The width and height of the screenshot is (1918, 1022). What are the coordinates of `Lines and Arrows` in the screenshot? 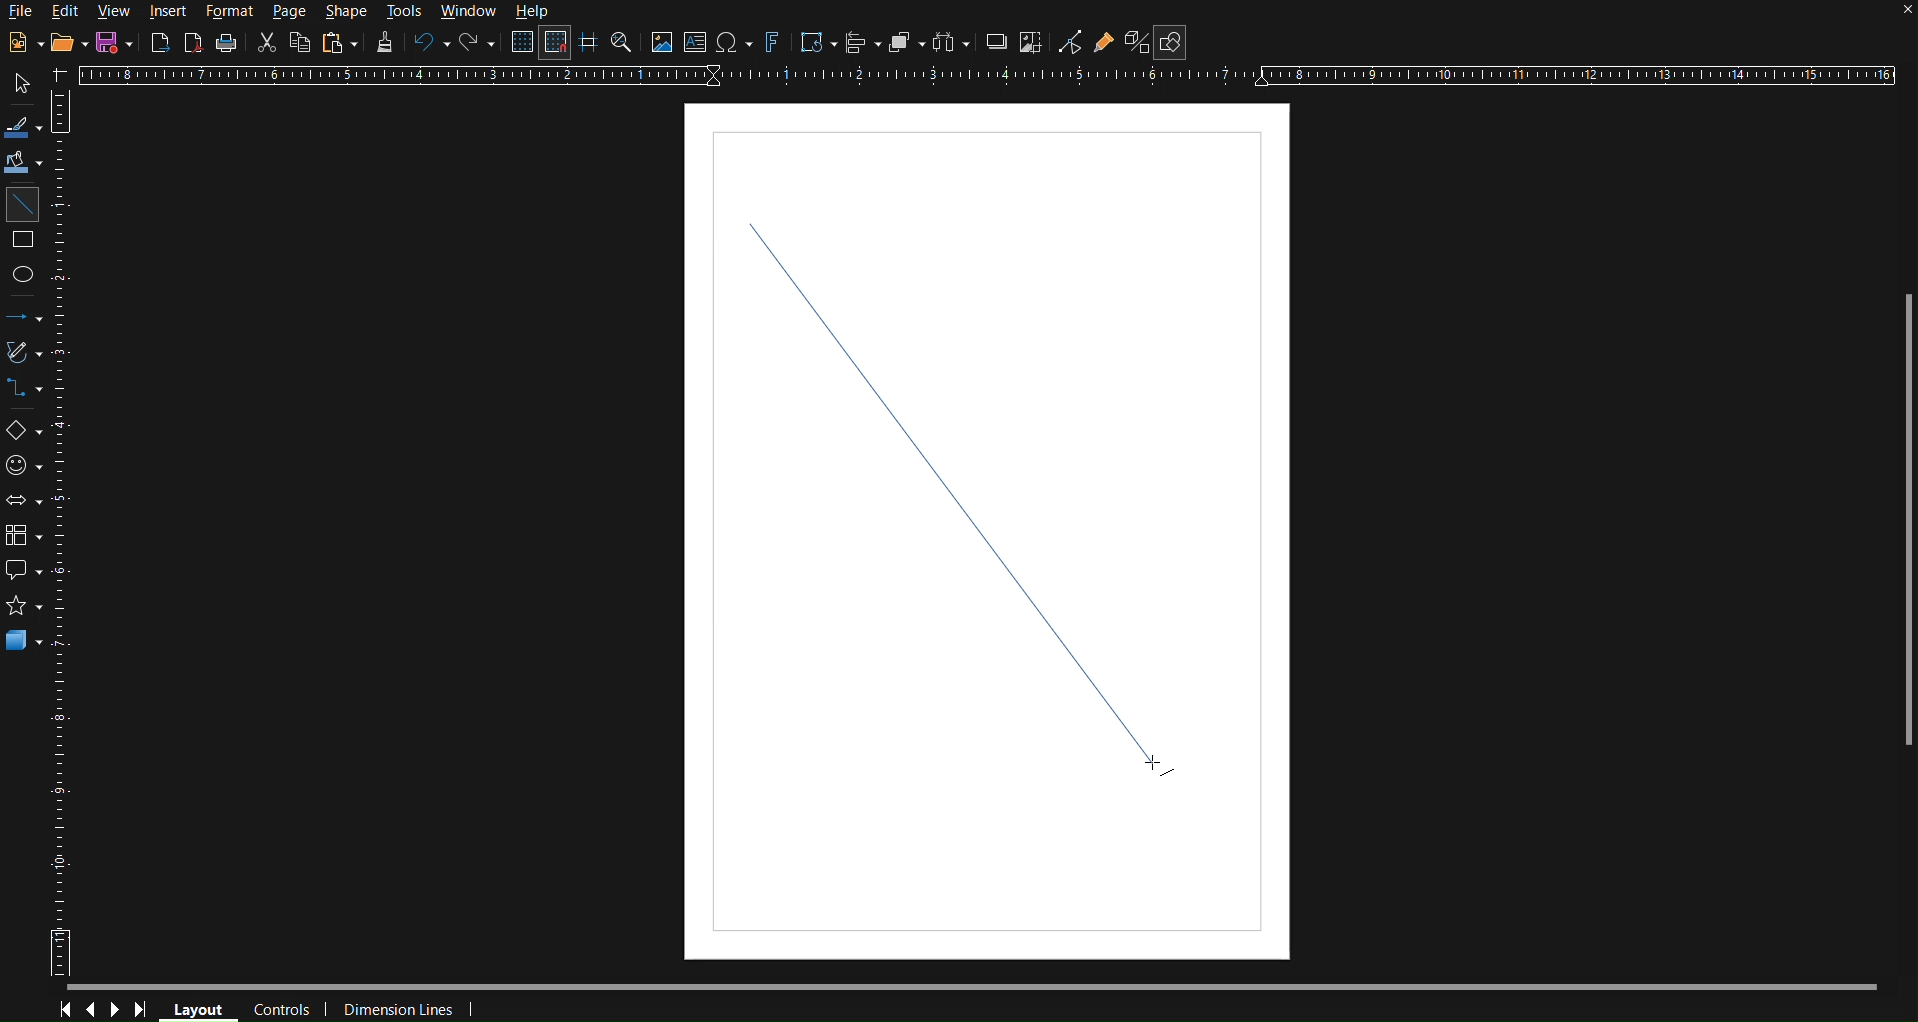 It's located at (24, 317).